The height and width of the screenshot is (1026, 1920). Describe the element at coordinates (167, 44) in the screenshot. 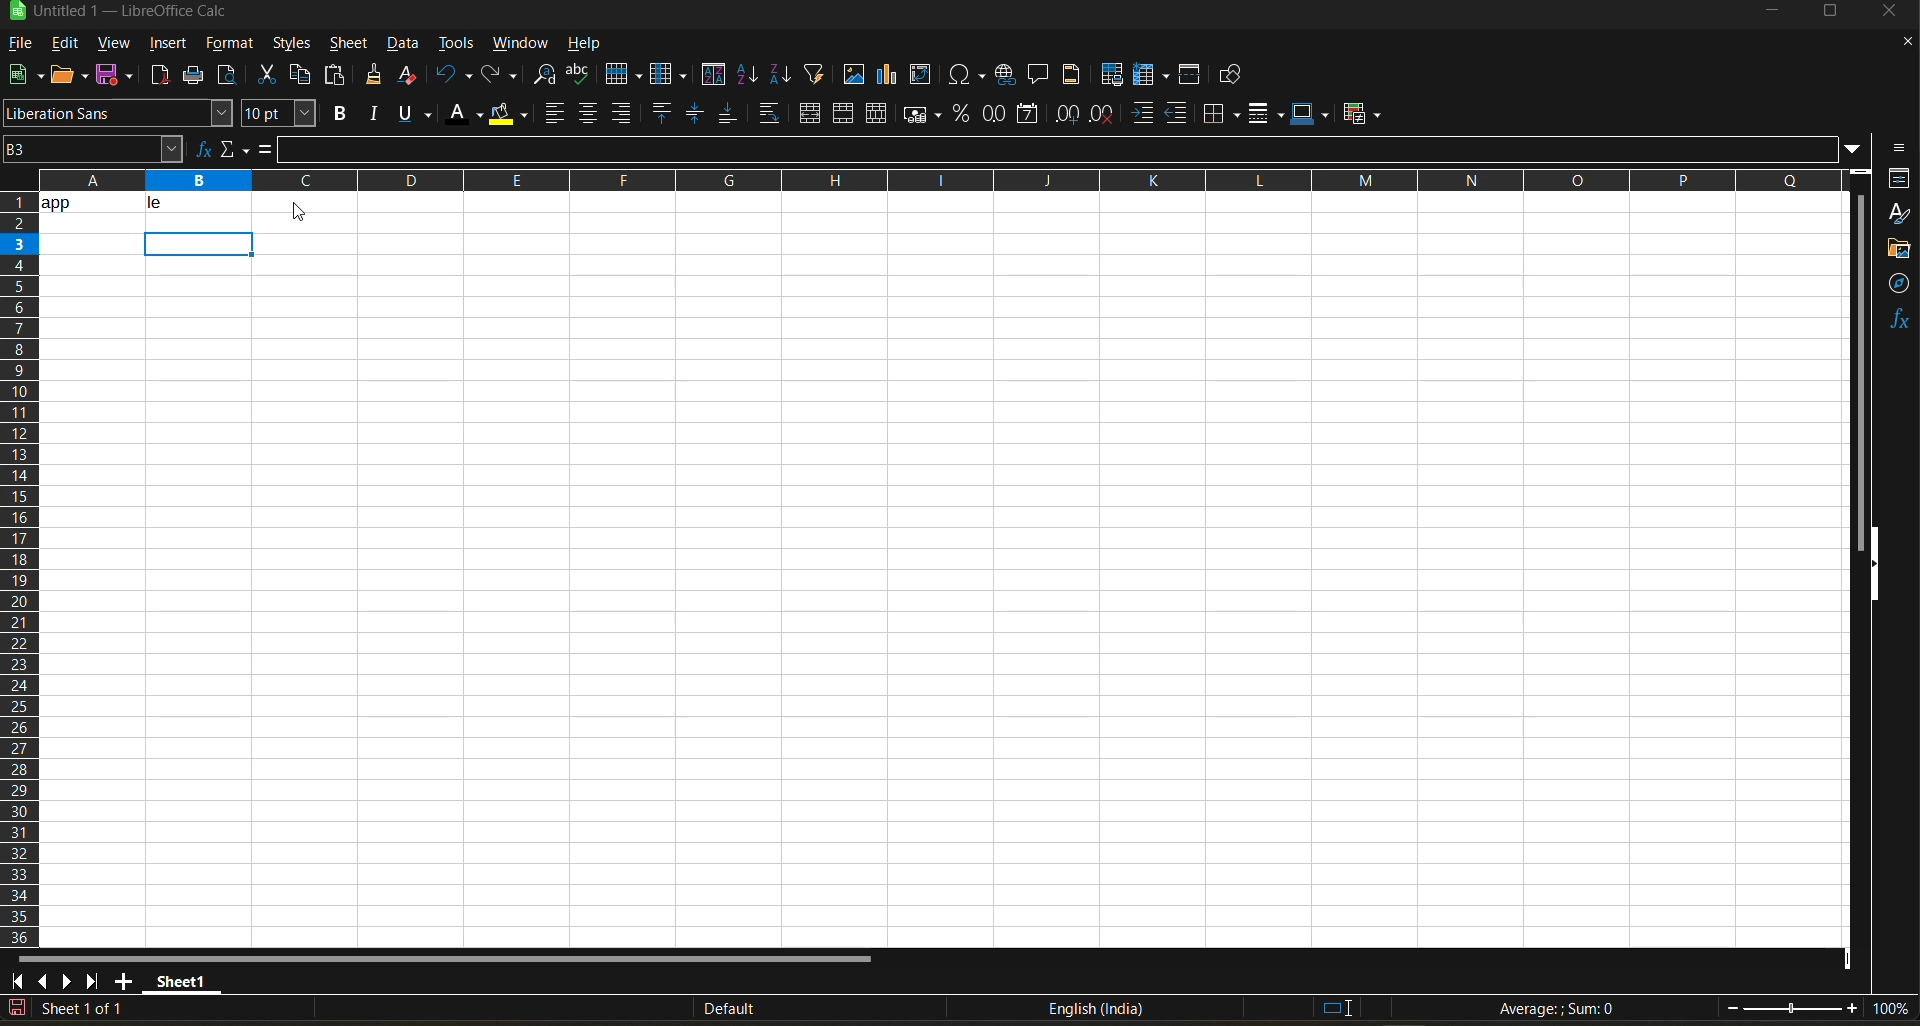

I see `insert` at that location.